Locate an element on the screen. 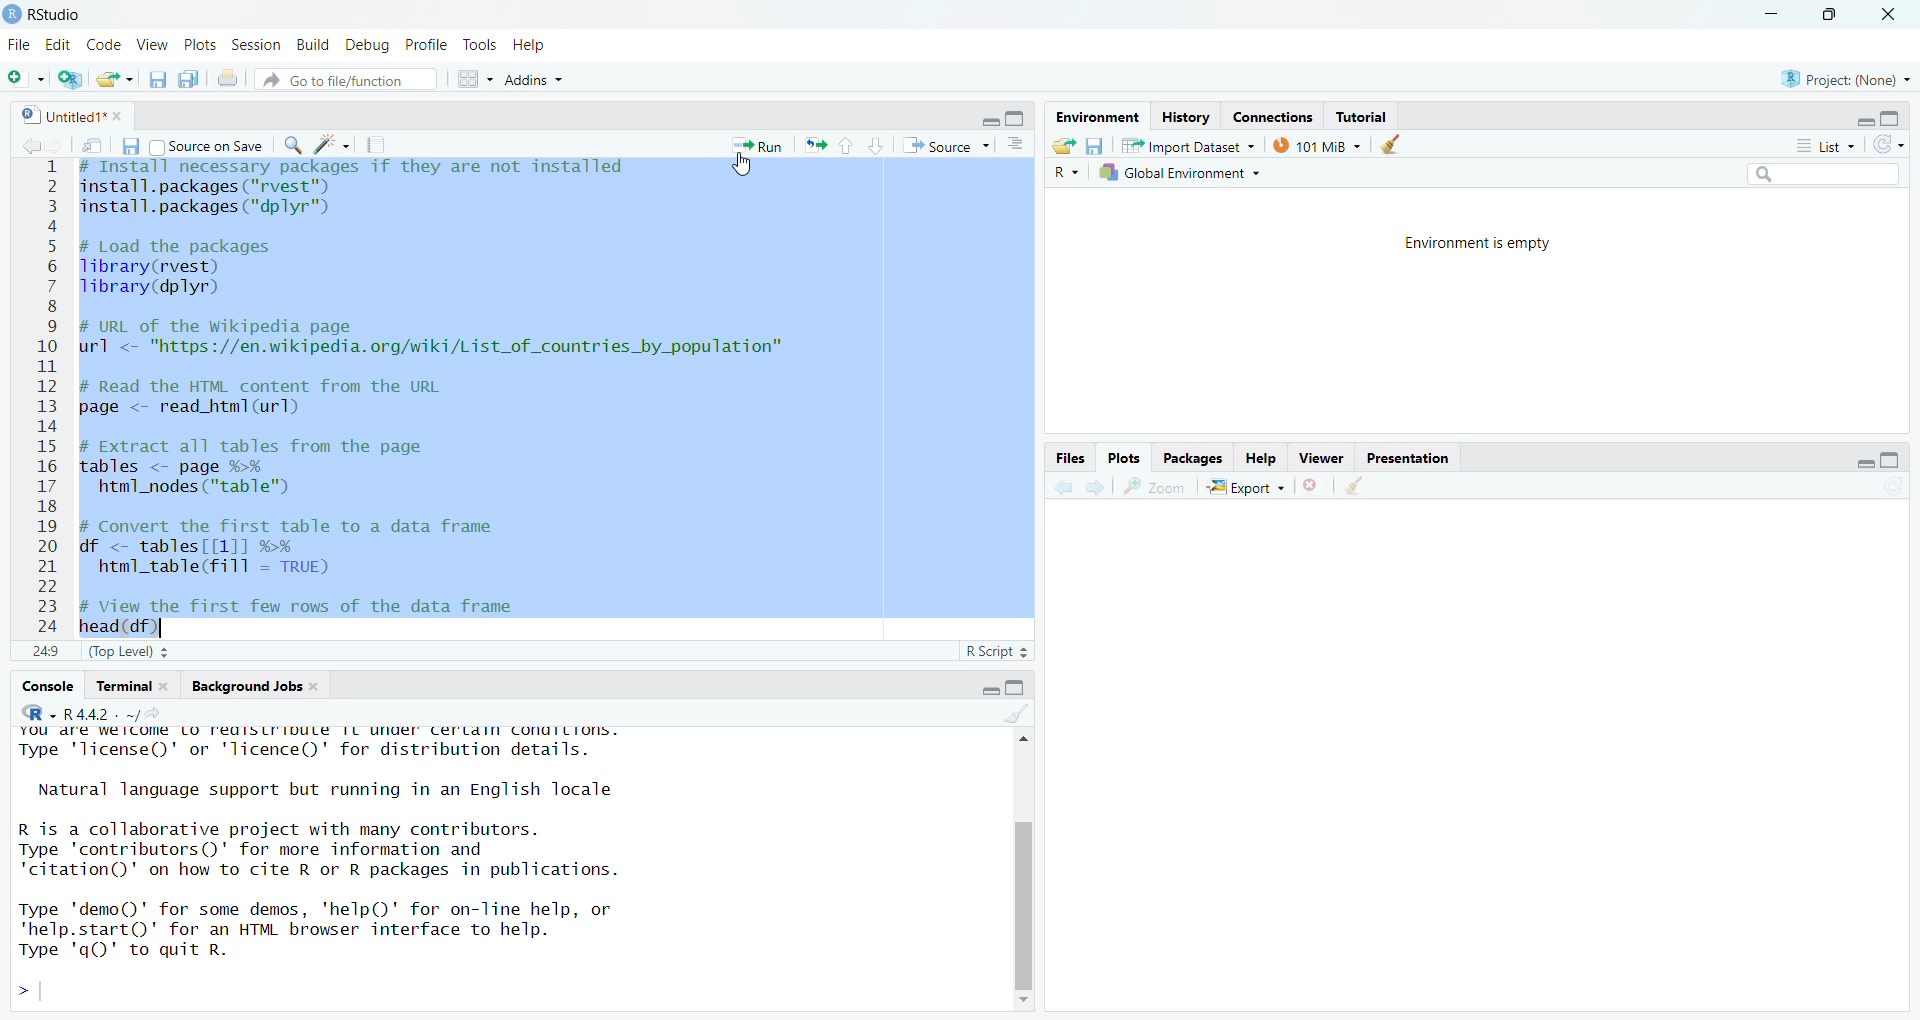 This screenshot has height=1020, width=1920. up is located at coordinates (848, 146).